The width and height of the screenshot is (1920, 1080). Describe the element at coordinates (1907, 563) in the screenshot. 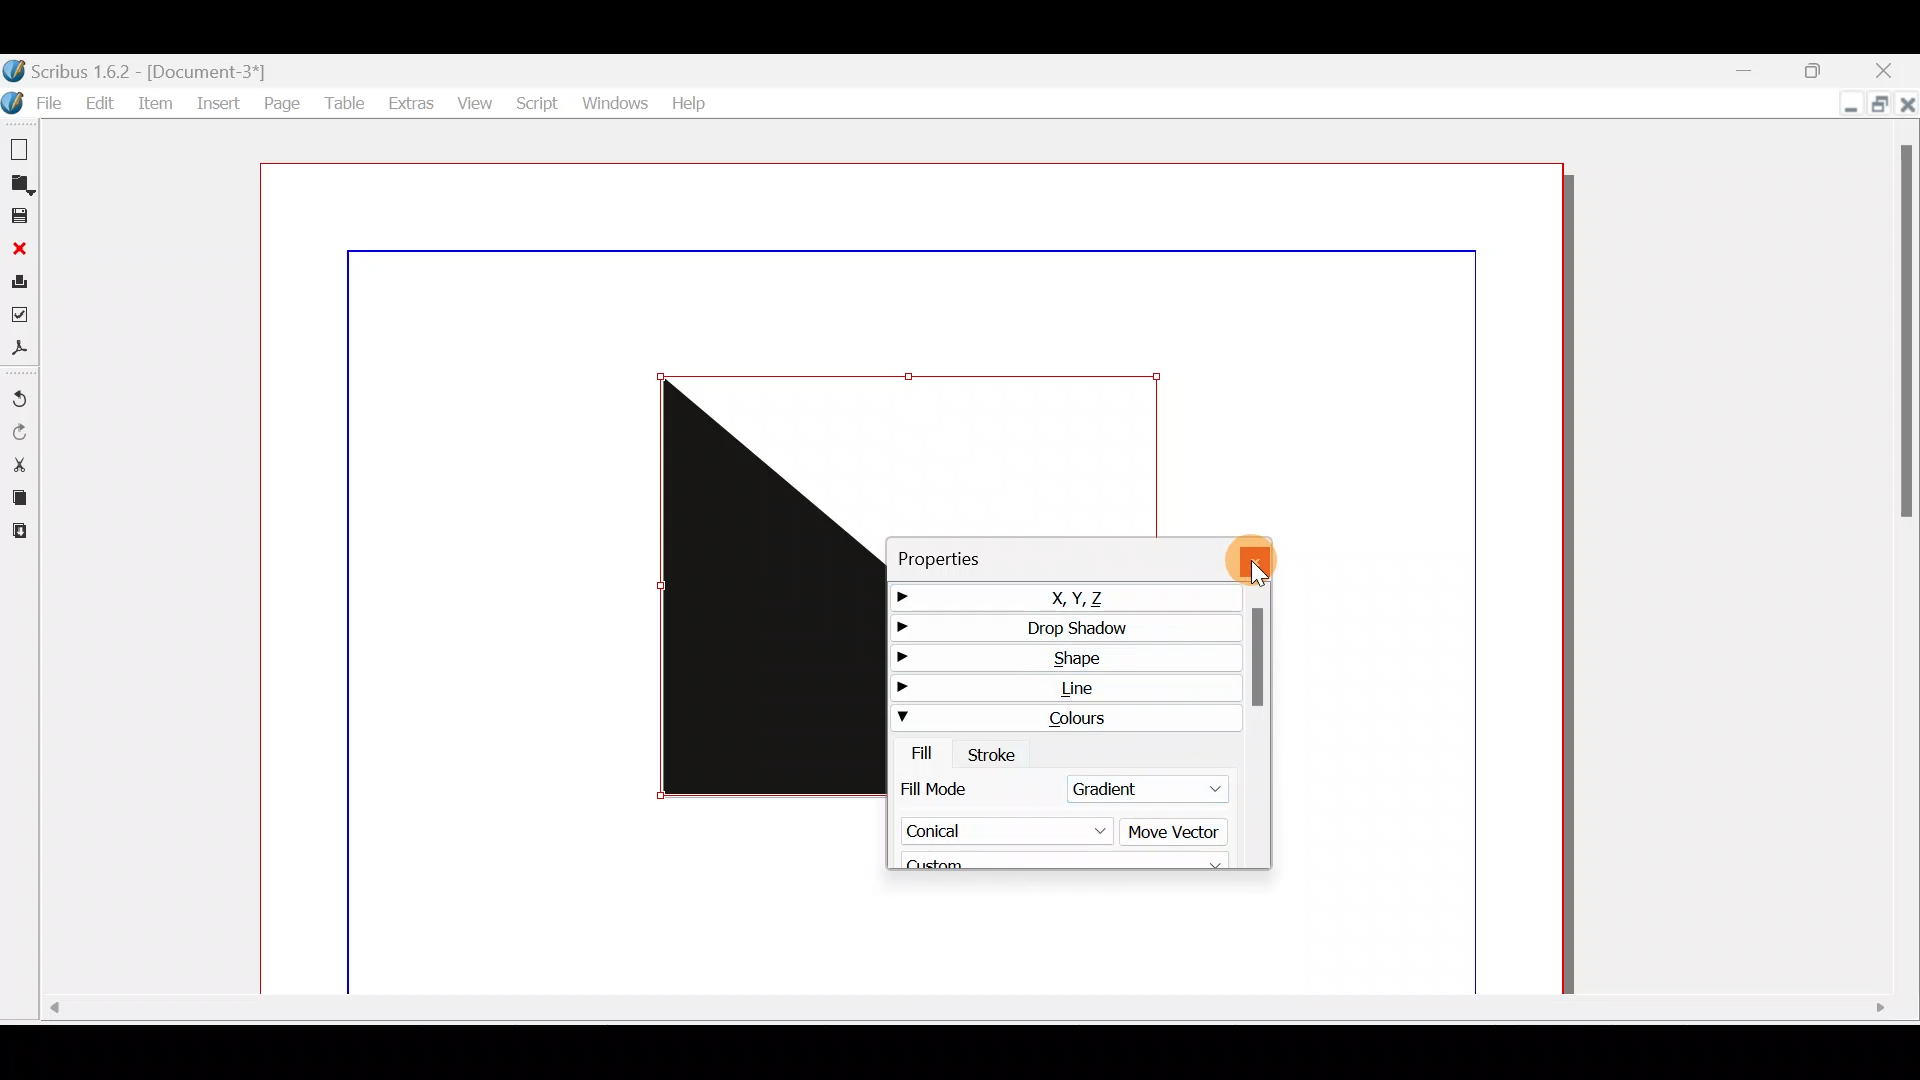

I see `Scroll bar` at that location.